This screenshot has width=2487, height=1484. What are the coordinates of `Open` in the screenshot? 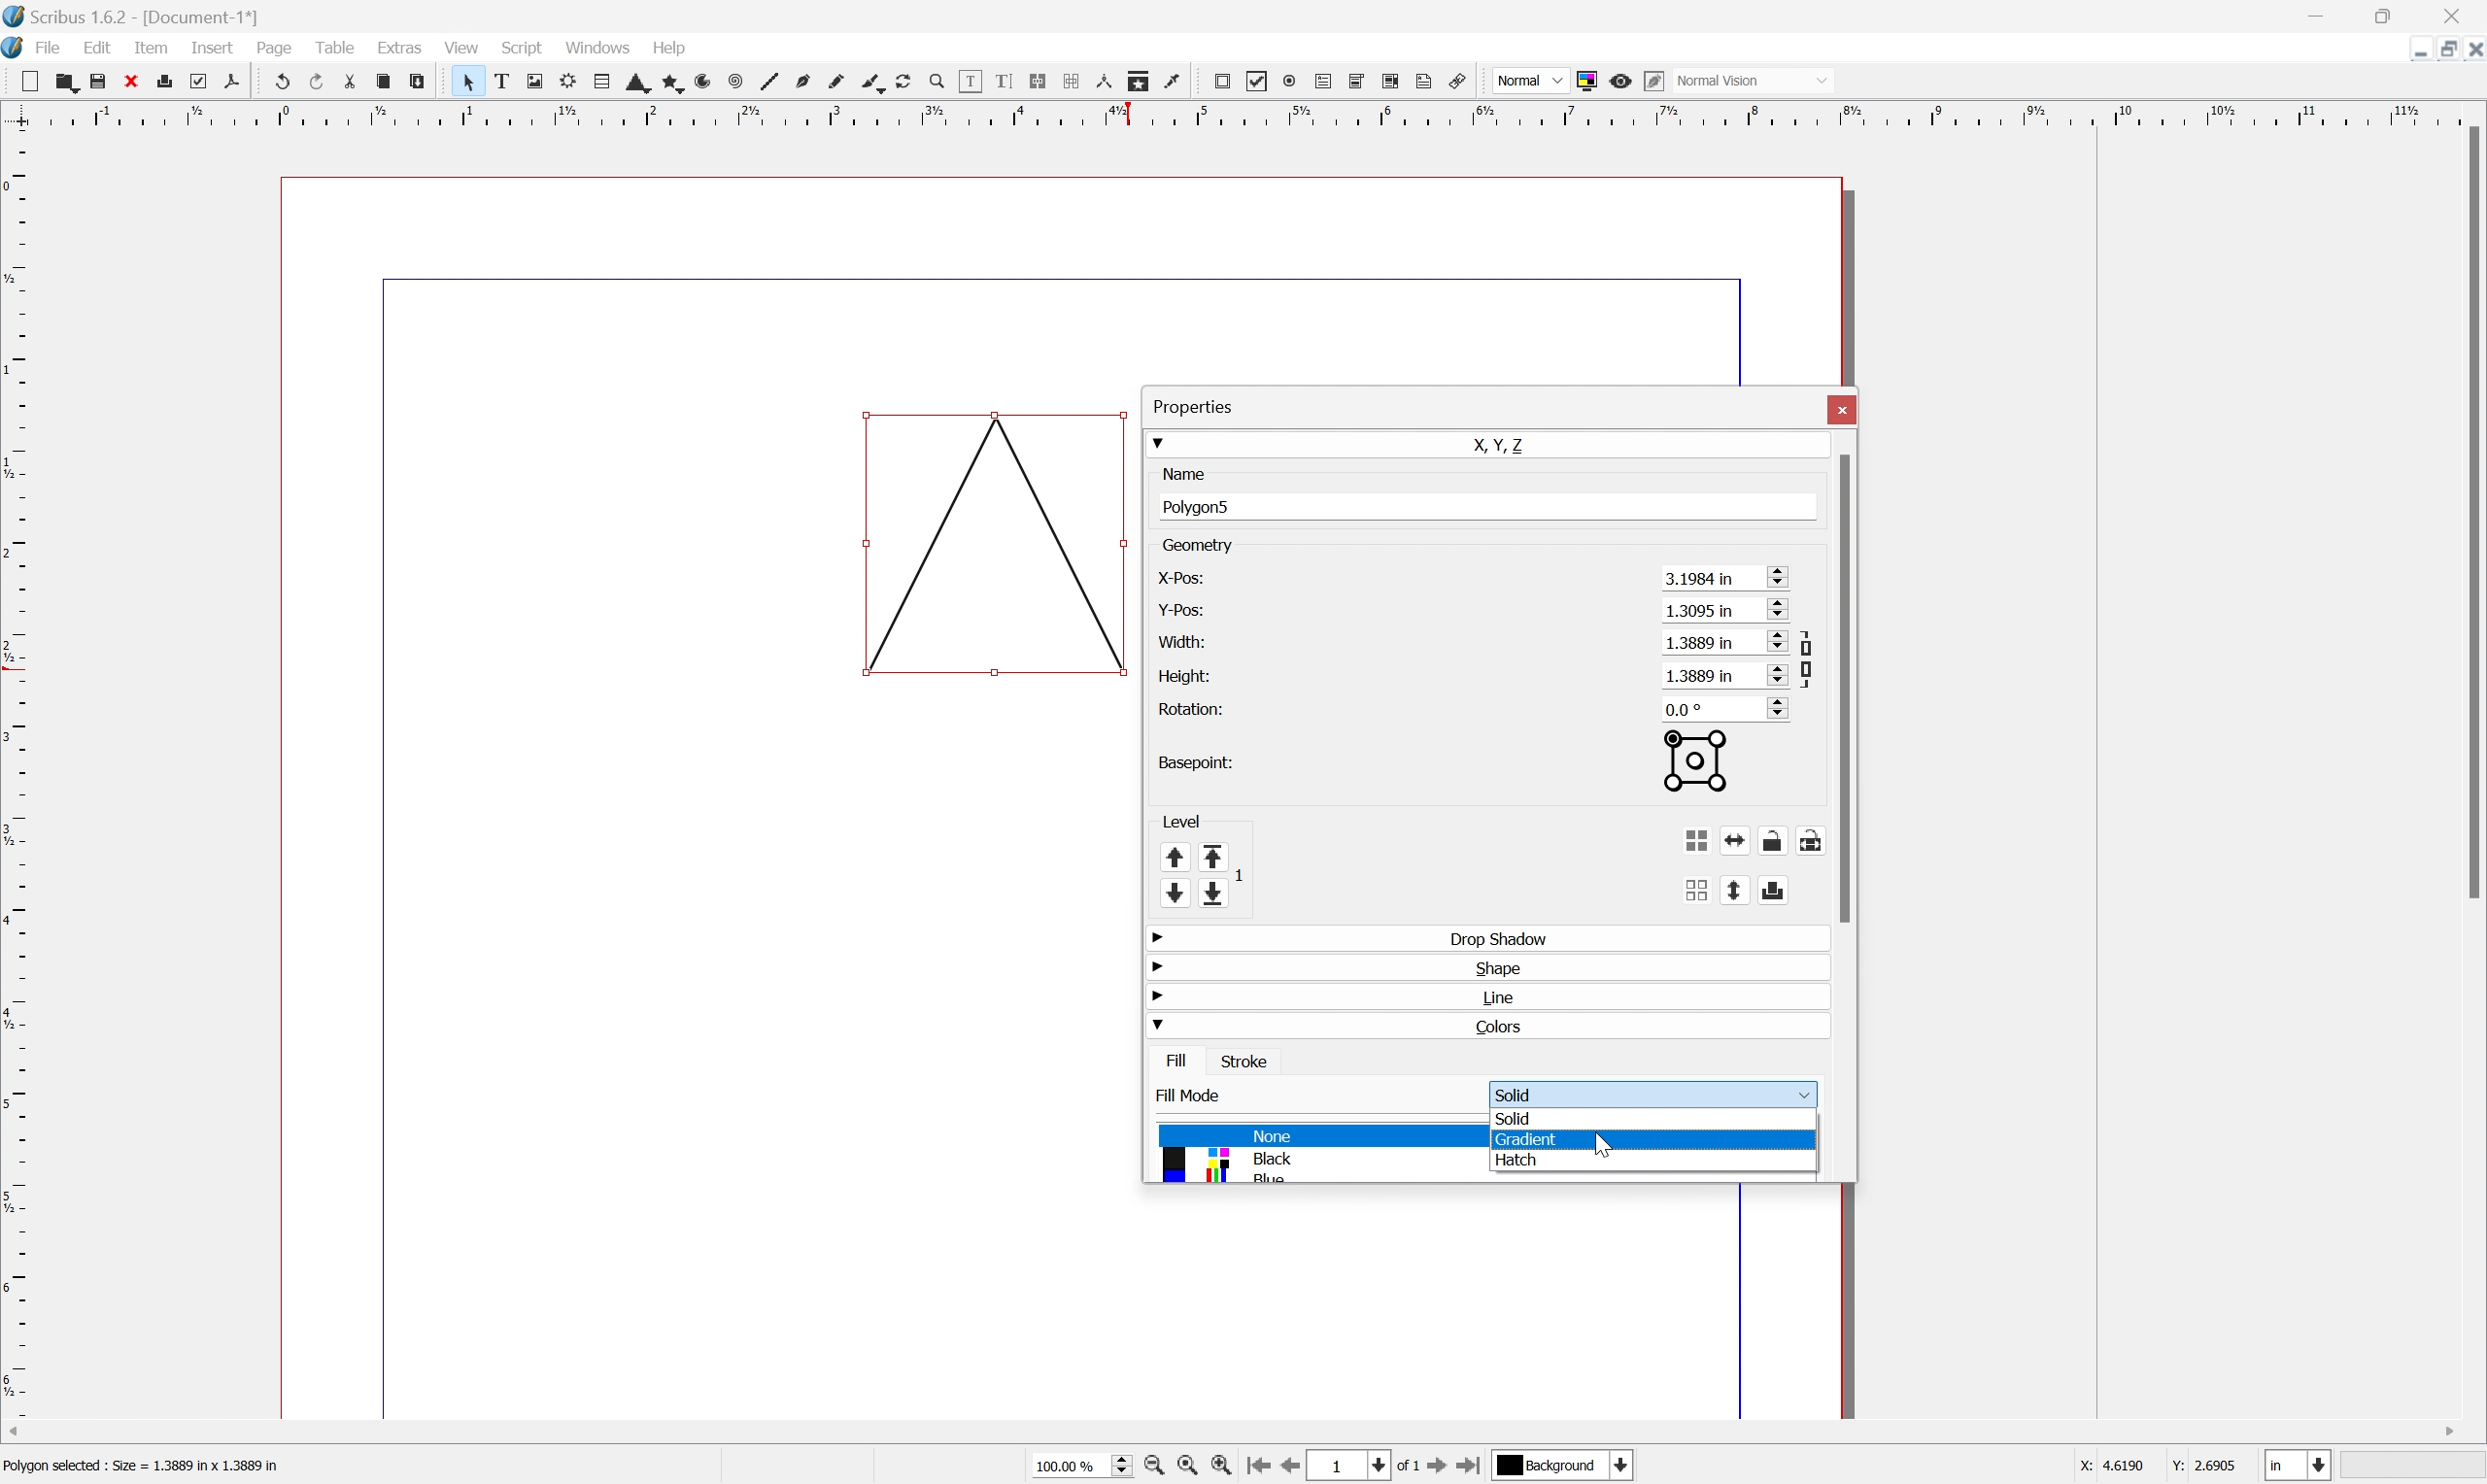 It's located at (61, 80).